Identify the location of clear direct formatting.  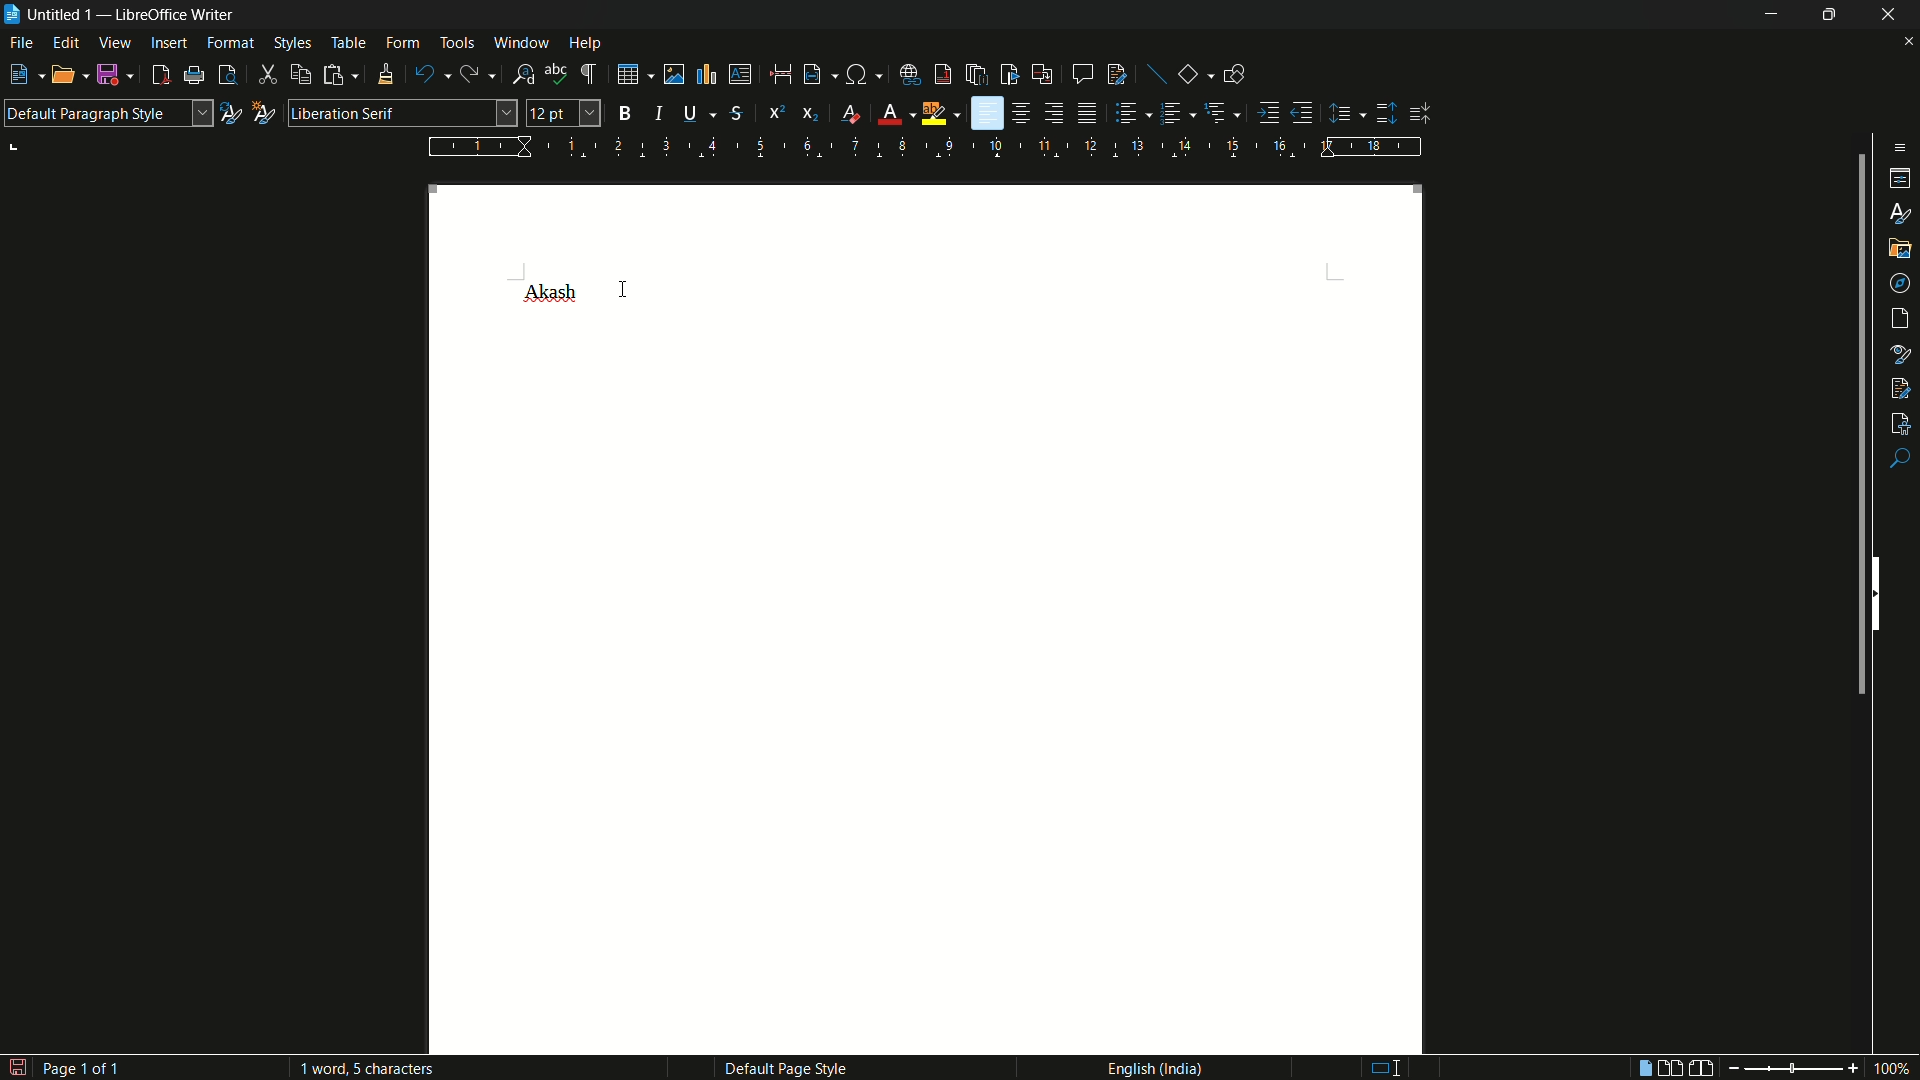
(854, 115).